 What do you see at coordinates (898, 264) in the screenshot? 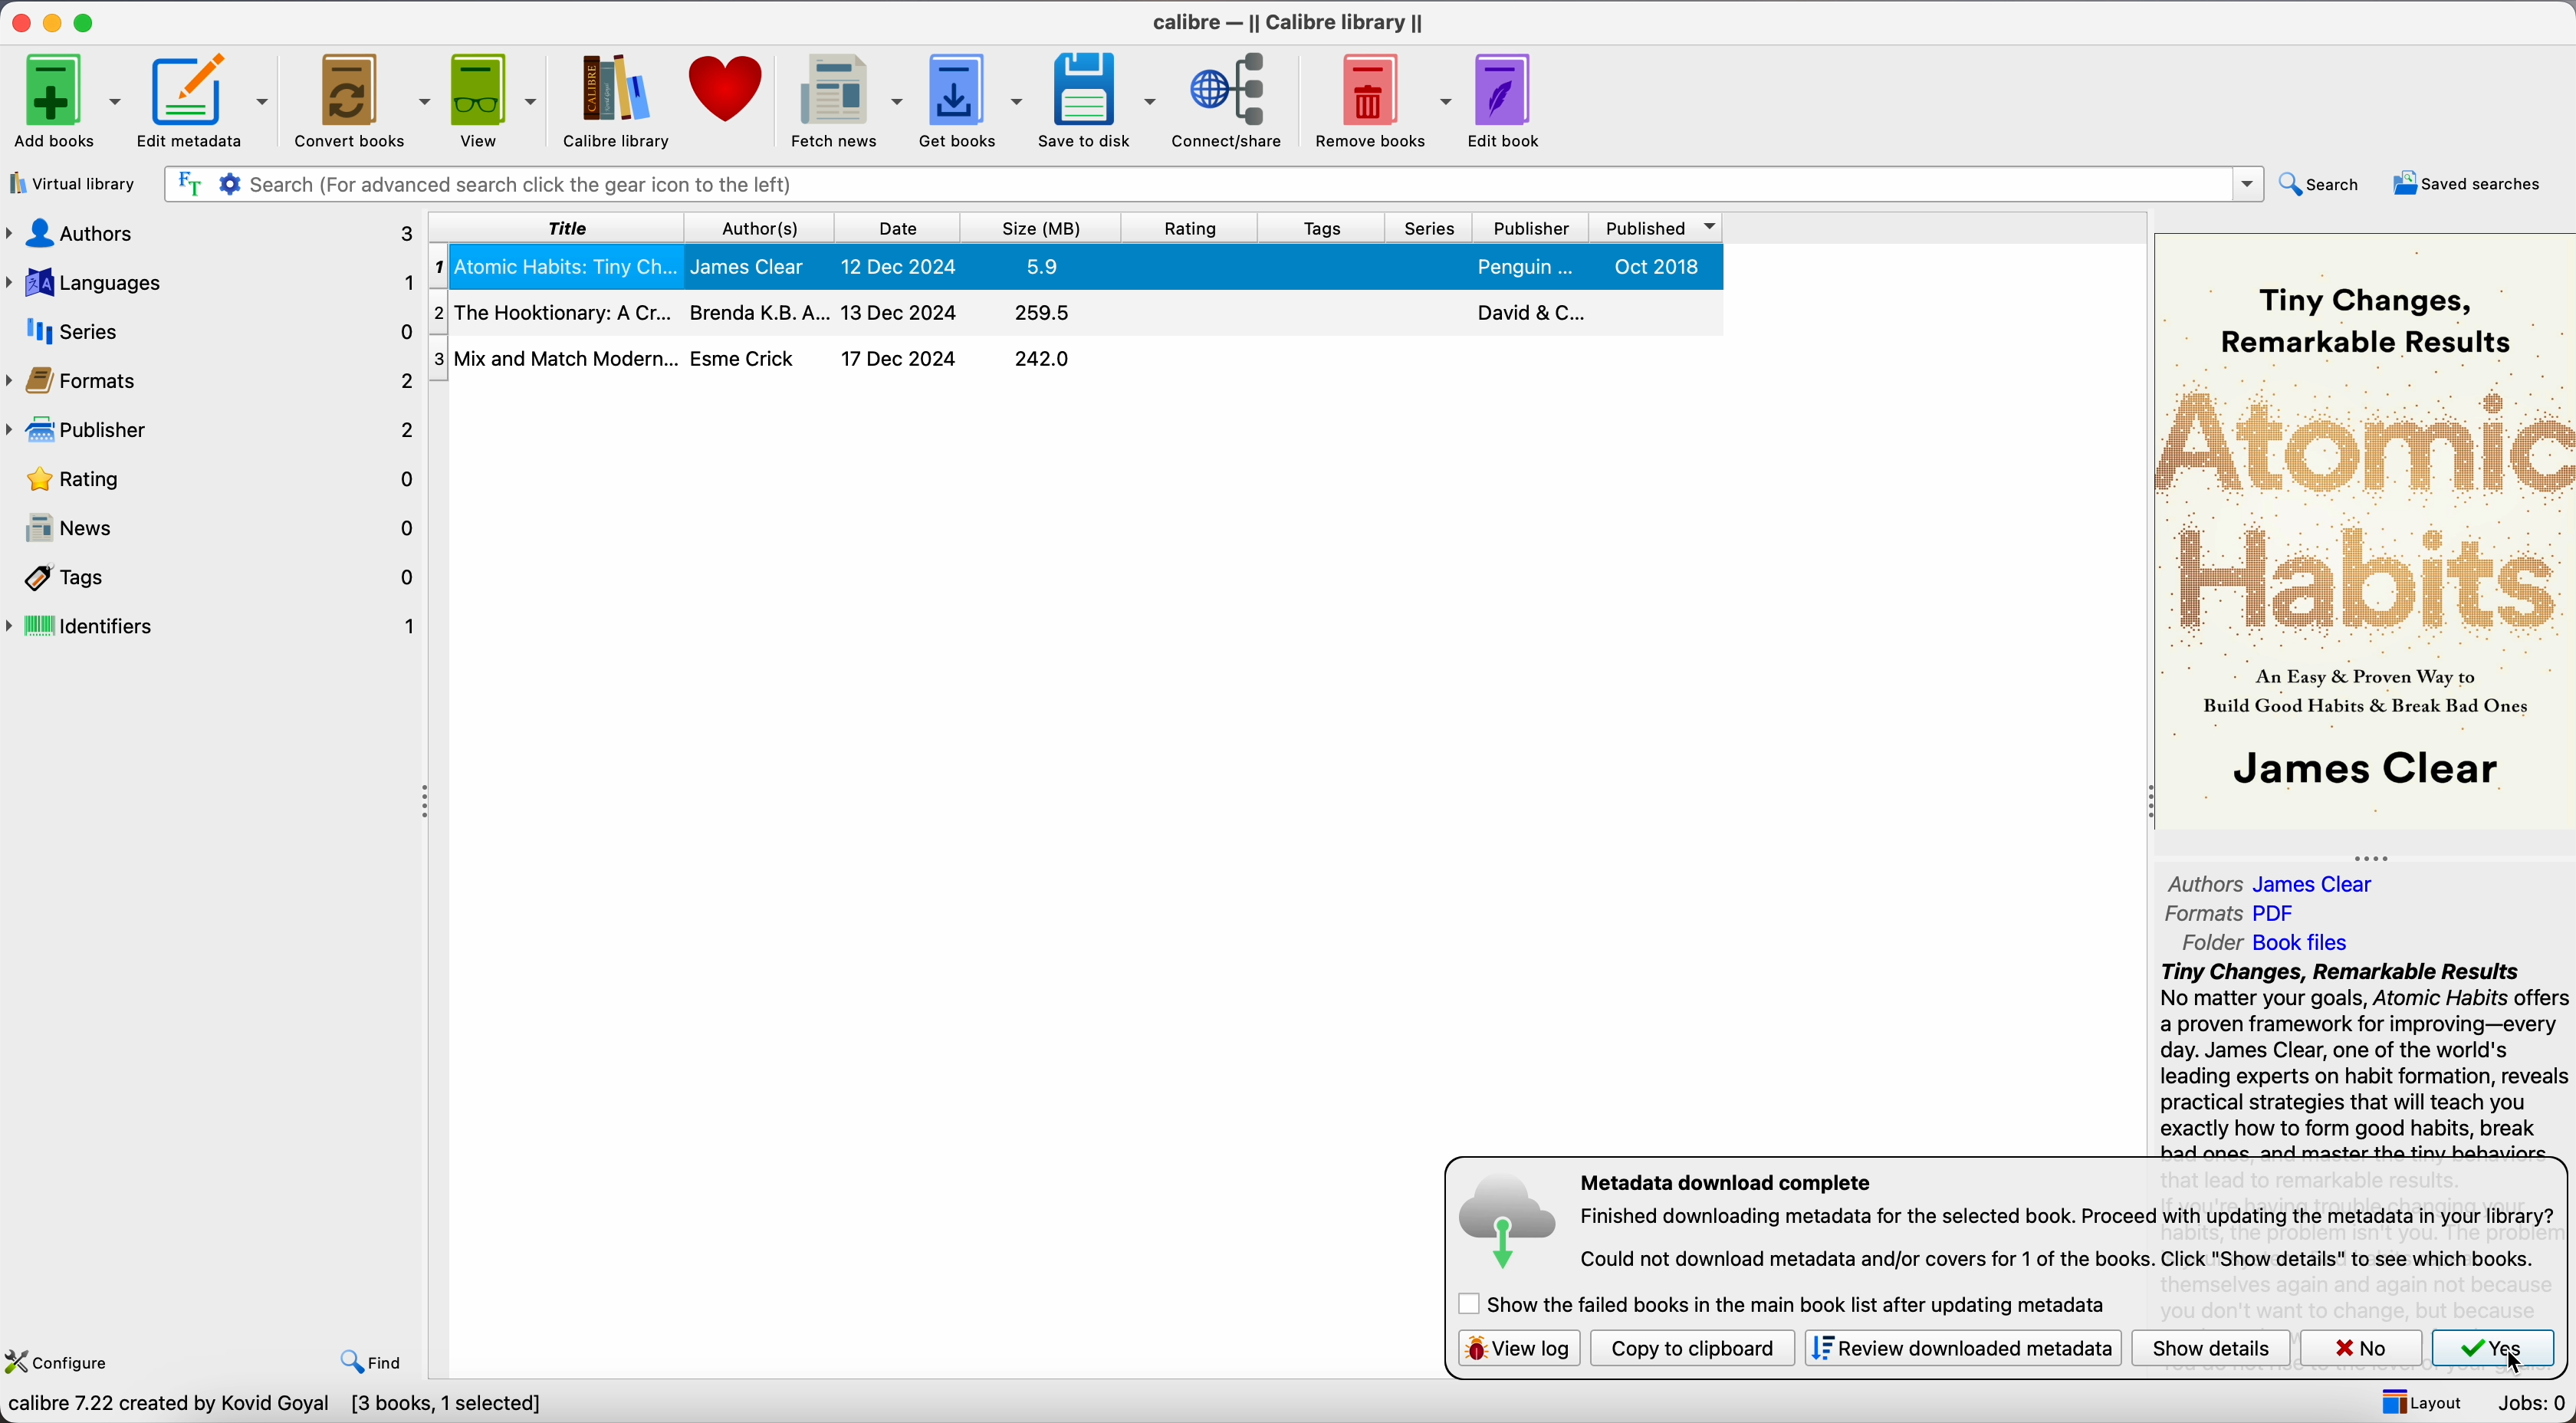
I see `12 Dec 2024` at bounding box center [898, 264].